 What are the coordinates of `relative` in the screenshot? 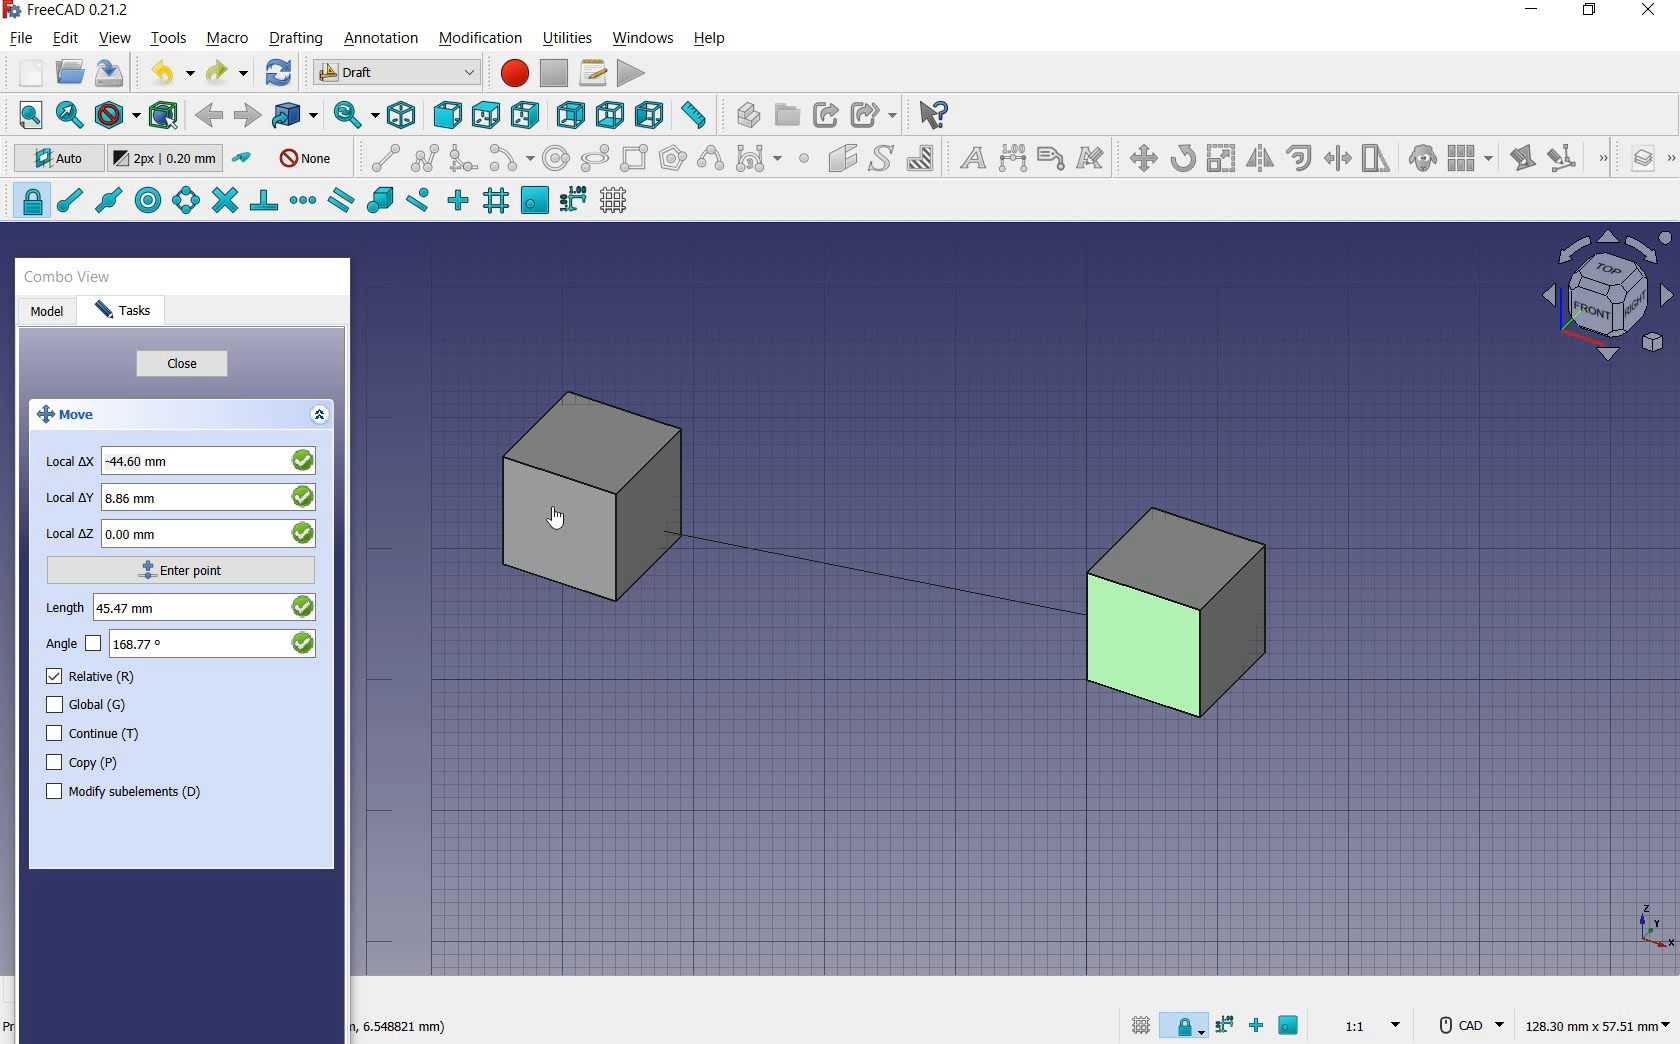 It's located at (92, 676).